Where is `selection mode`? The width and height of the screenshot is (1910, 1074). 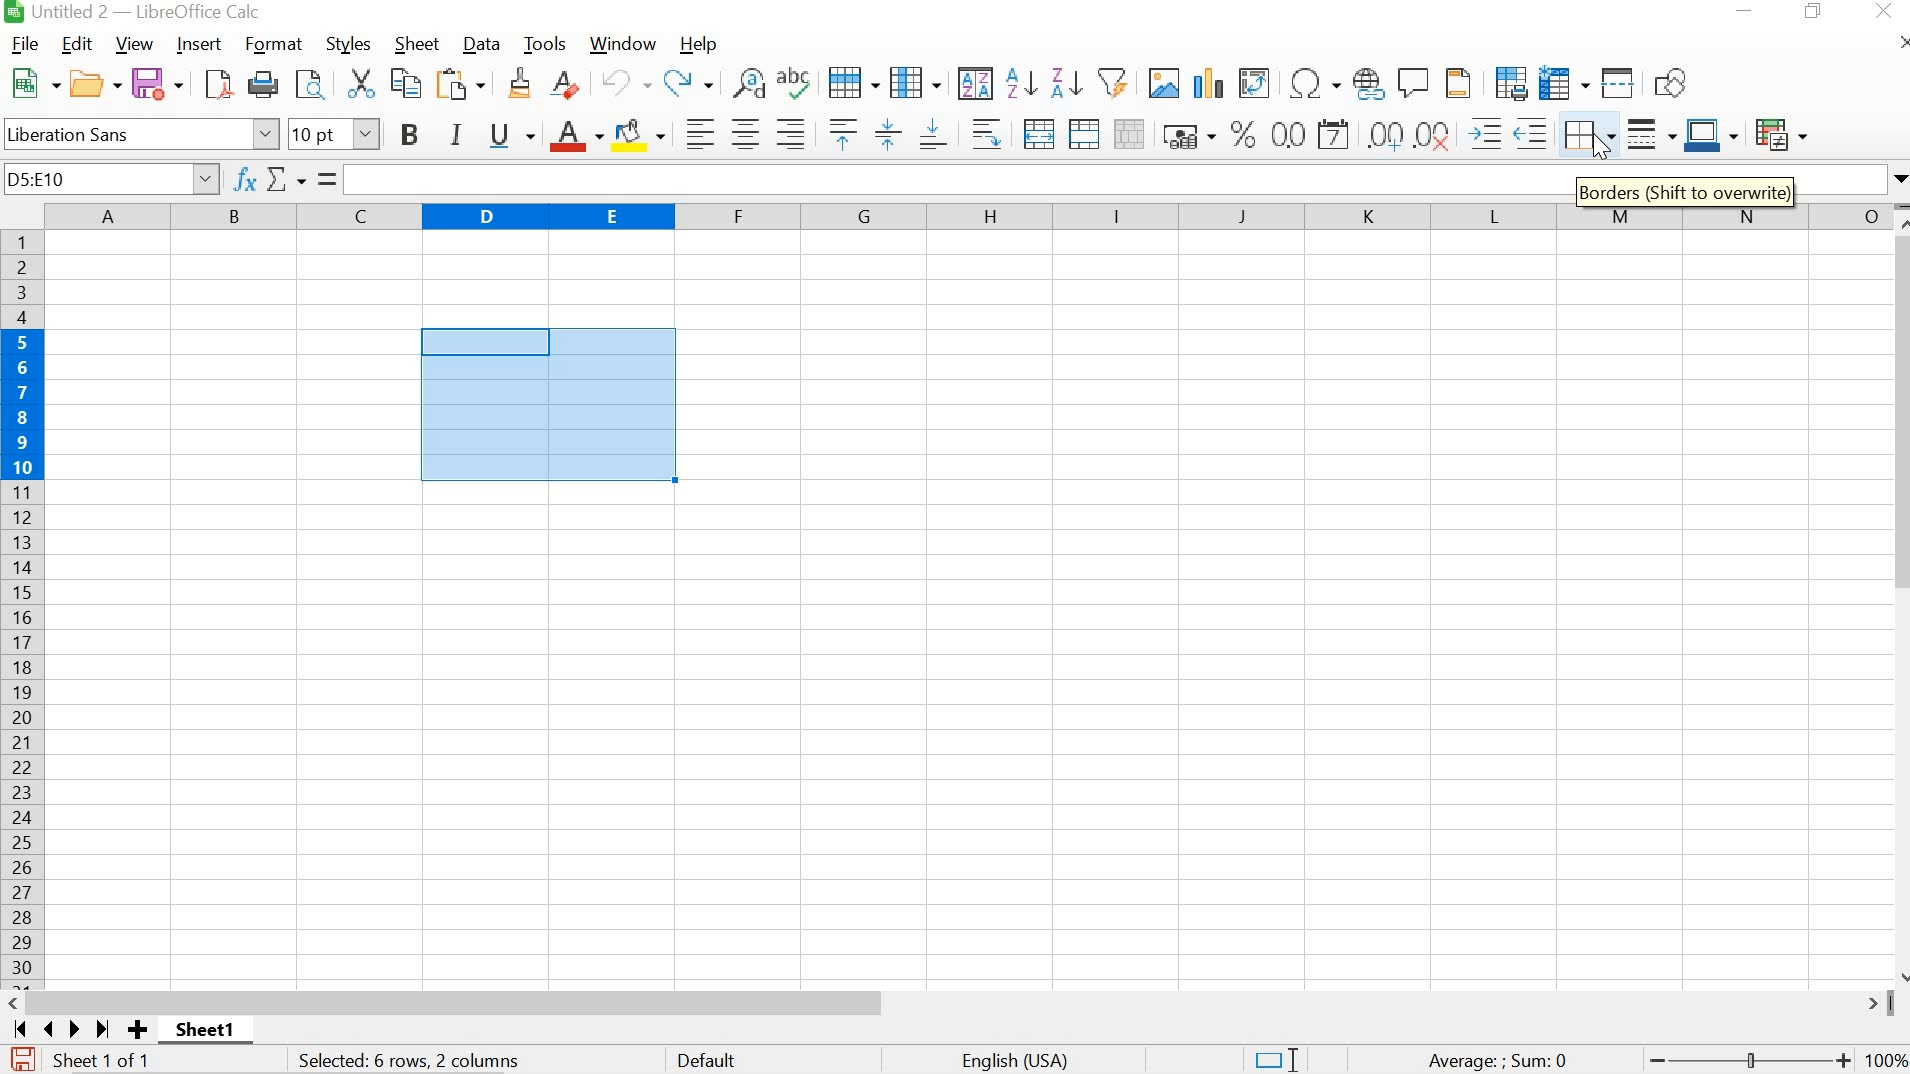 selection mode is located at coordinates (1275, 1059).